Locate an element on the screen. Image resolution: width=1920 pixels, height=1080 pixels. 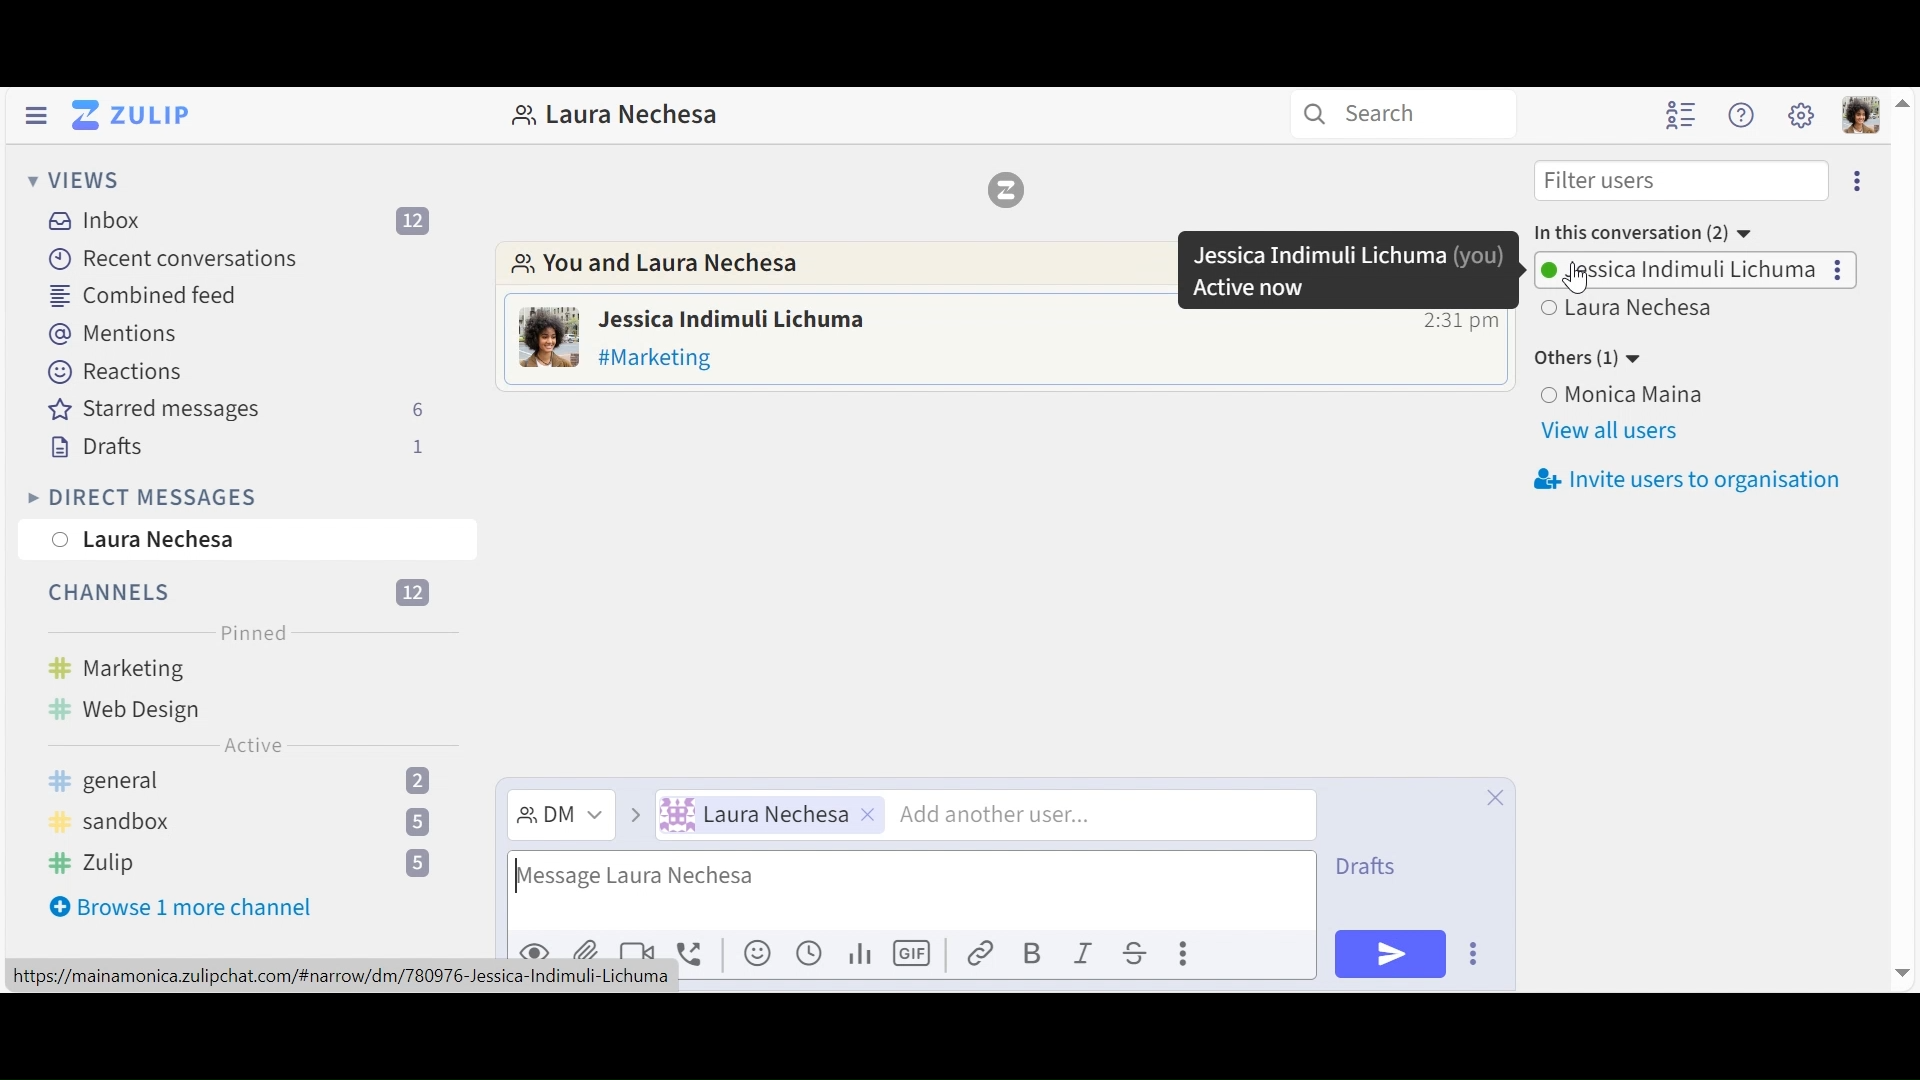
pROFILE PHOTO is located at coordinates (550, 337).